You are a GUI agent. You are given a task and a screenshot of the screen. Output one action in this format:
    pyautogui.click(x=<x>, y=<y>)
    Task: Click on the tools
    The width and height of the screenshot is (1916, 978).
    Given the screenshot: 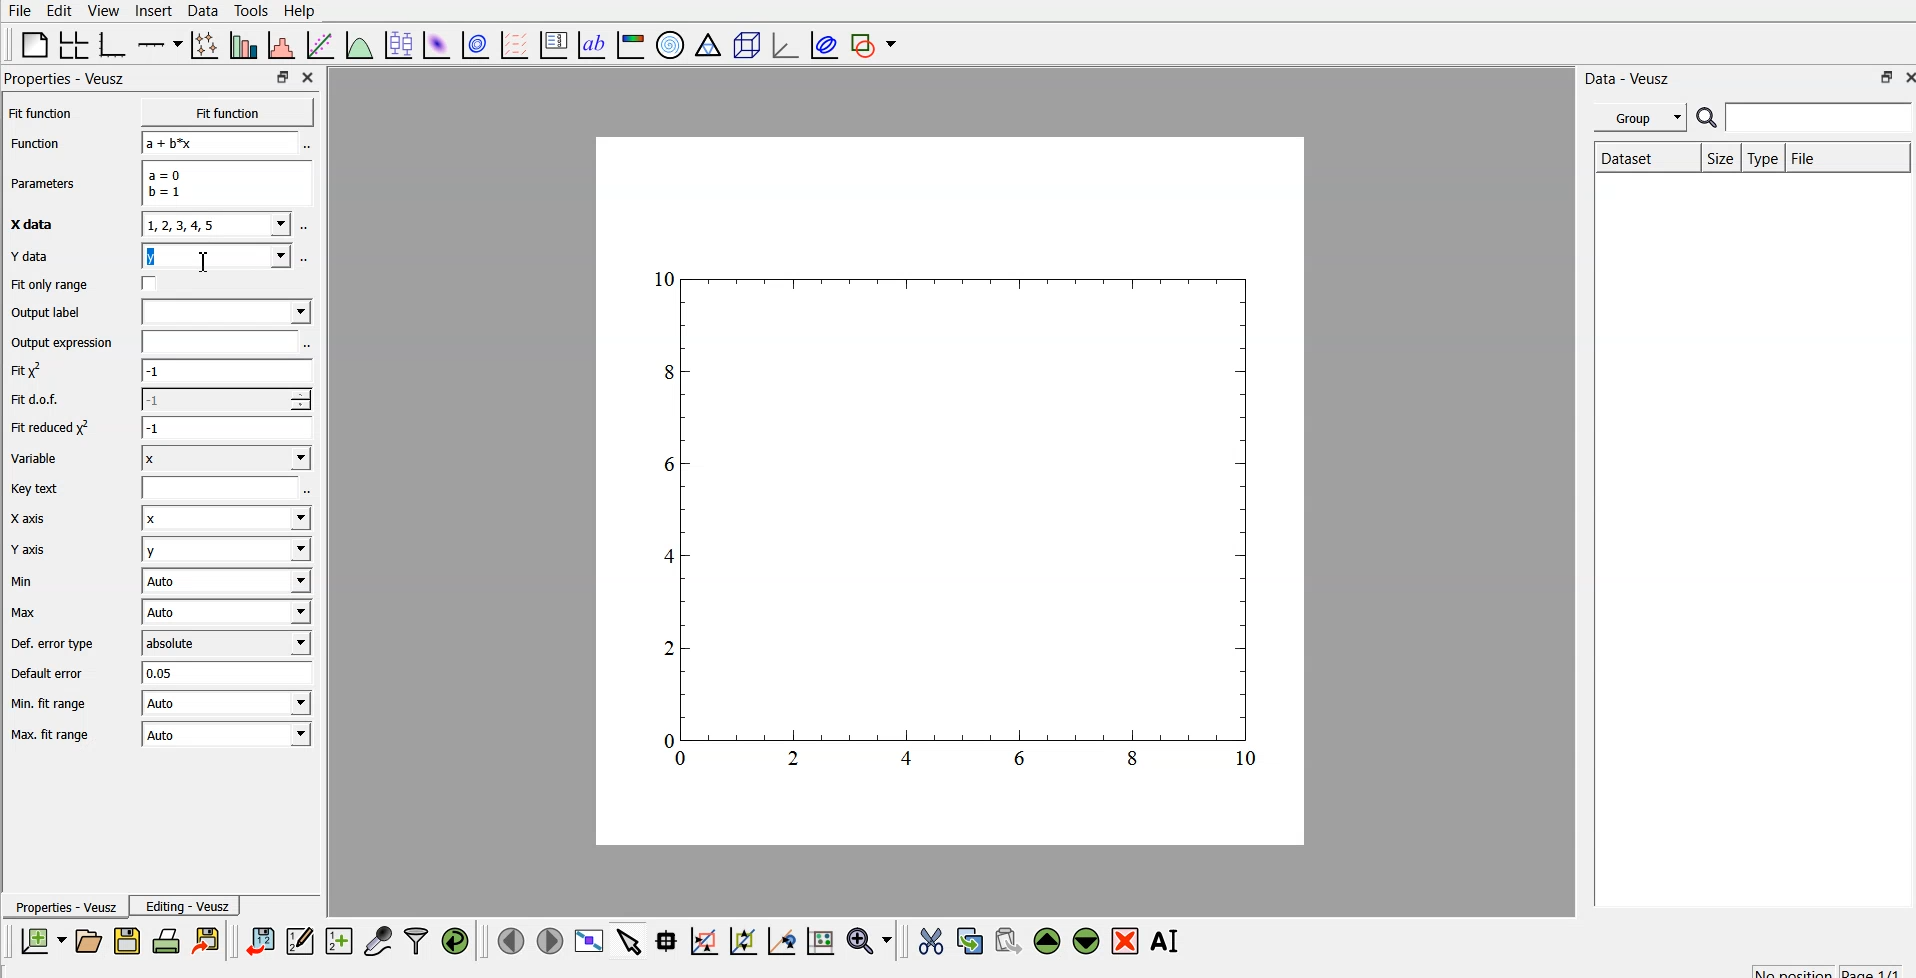 What is the action you would take?
    pyautogui.click(x=249, y=9)
    